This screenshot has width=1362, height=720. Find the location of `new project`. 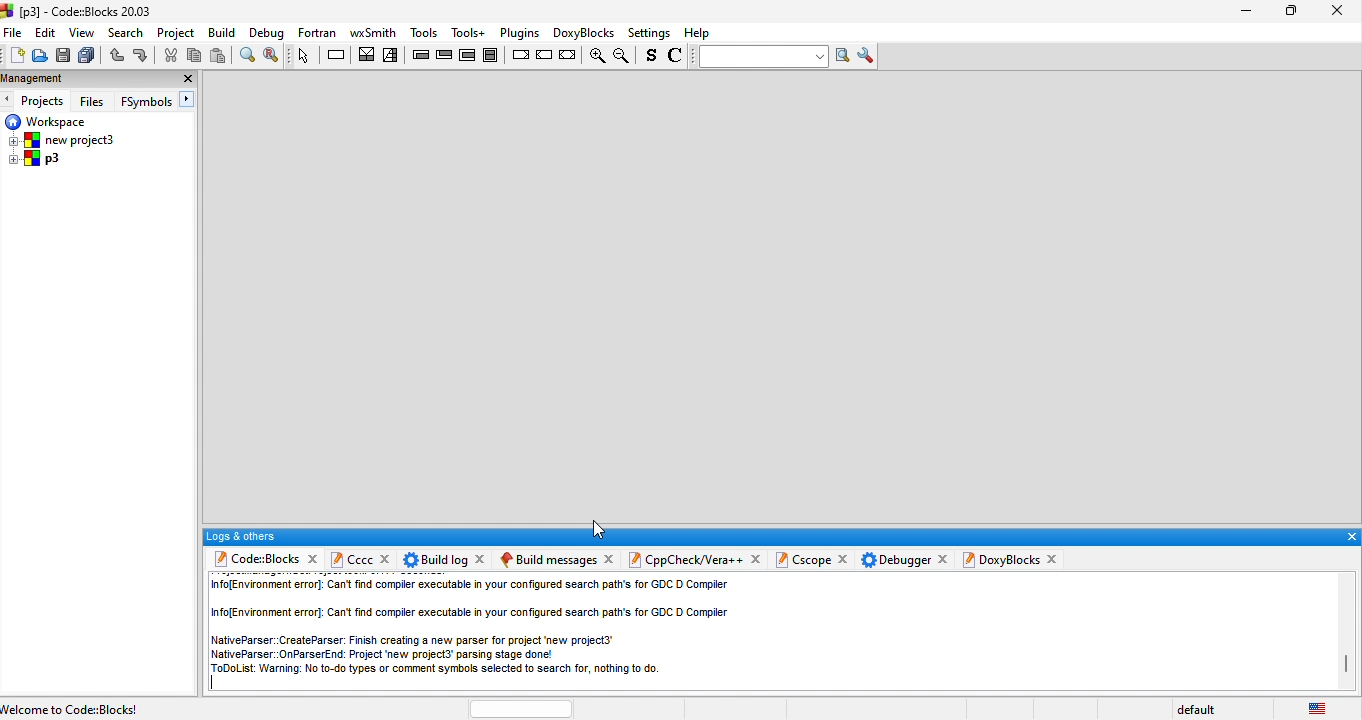

new project is located at coordinates (66, 140).